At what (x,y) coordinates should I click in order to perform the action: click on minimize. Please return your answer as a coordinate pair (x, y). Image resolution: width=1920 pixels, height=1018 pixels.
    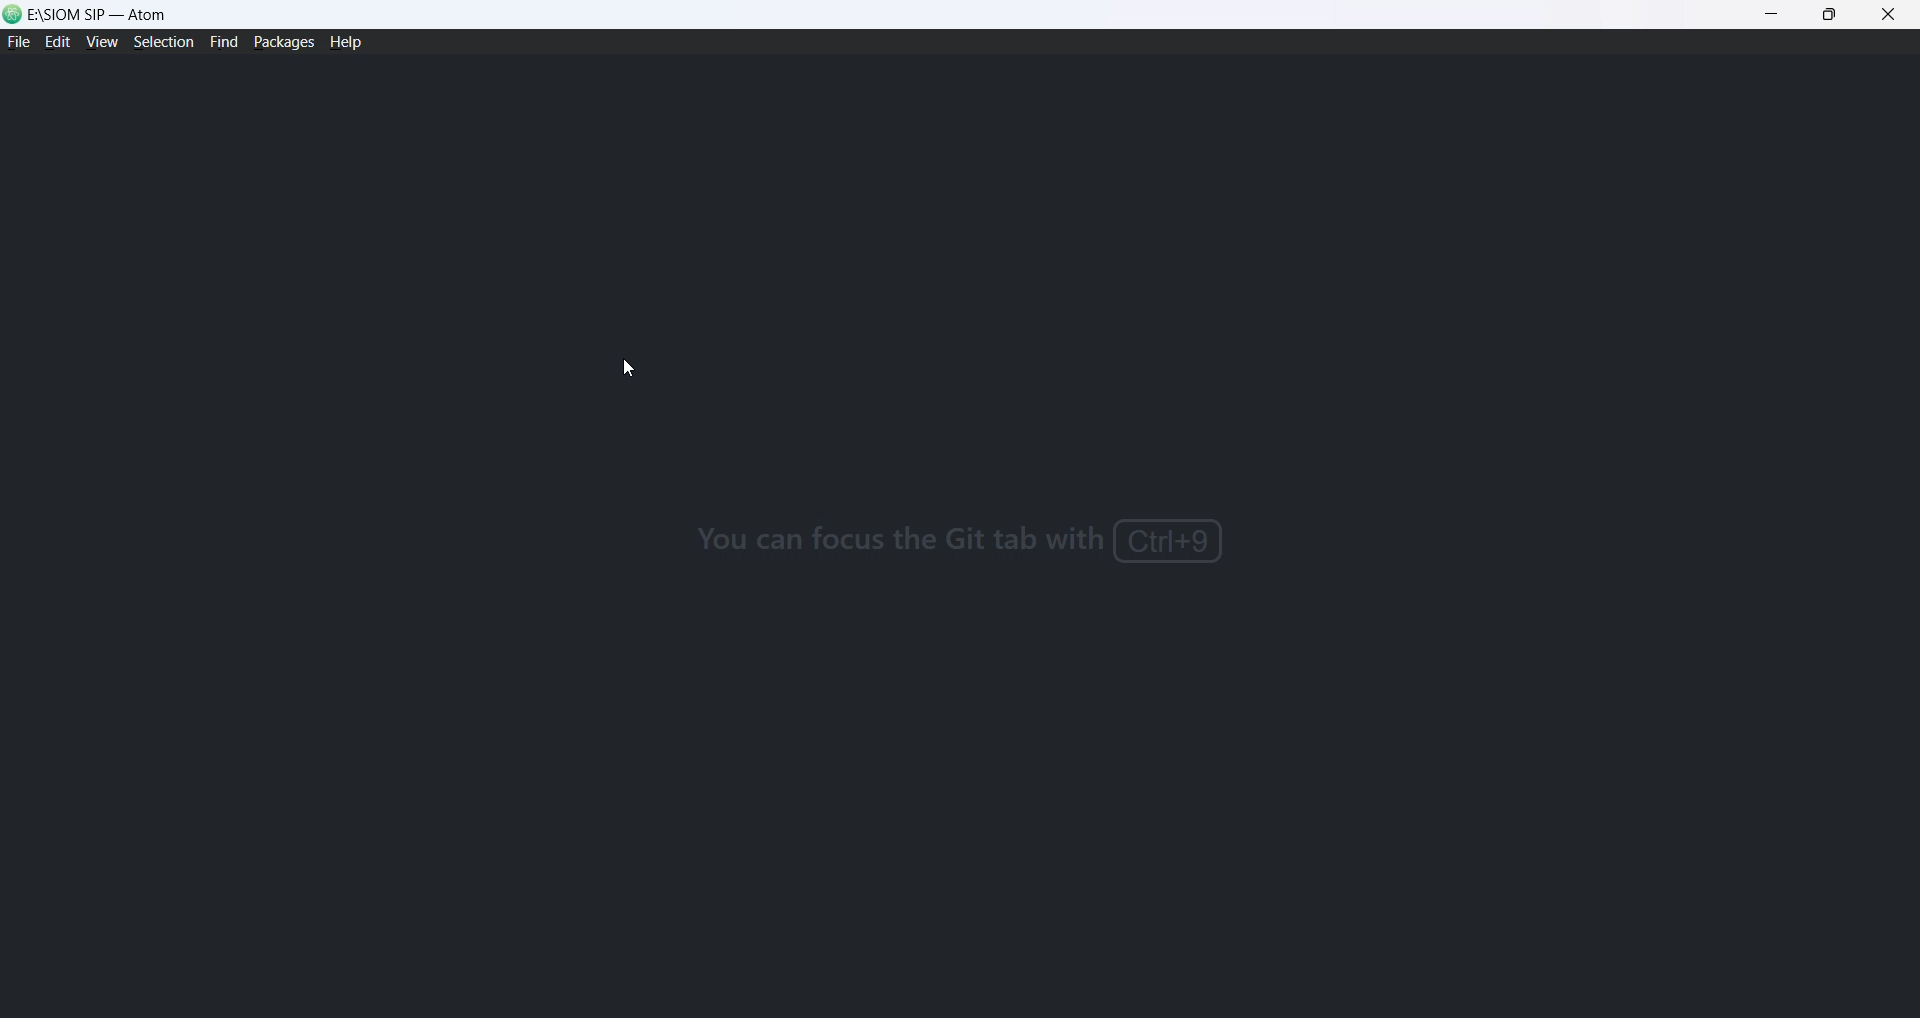
    Looking at the image, I should click on (1775, 16).